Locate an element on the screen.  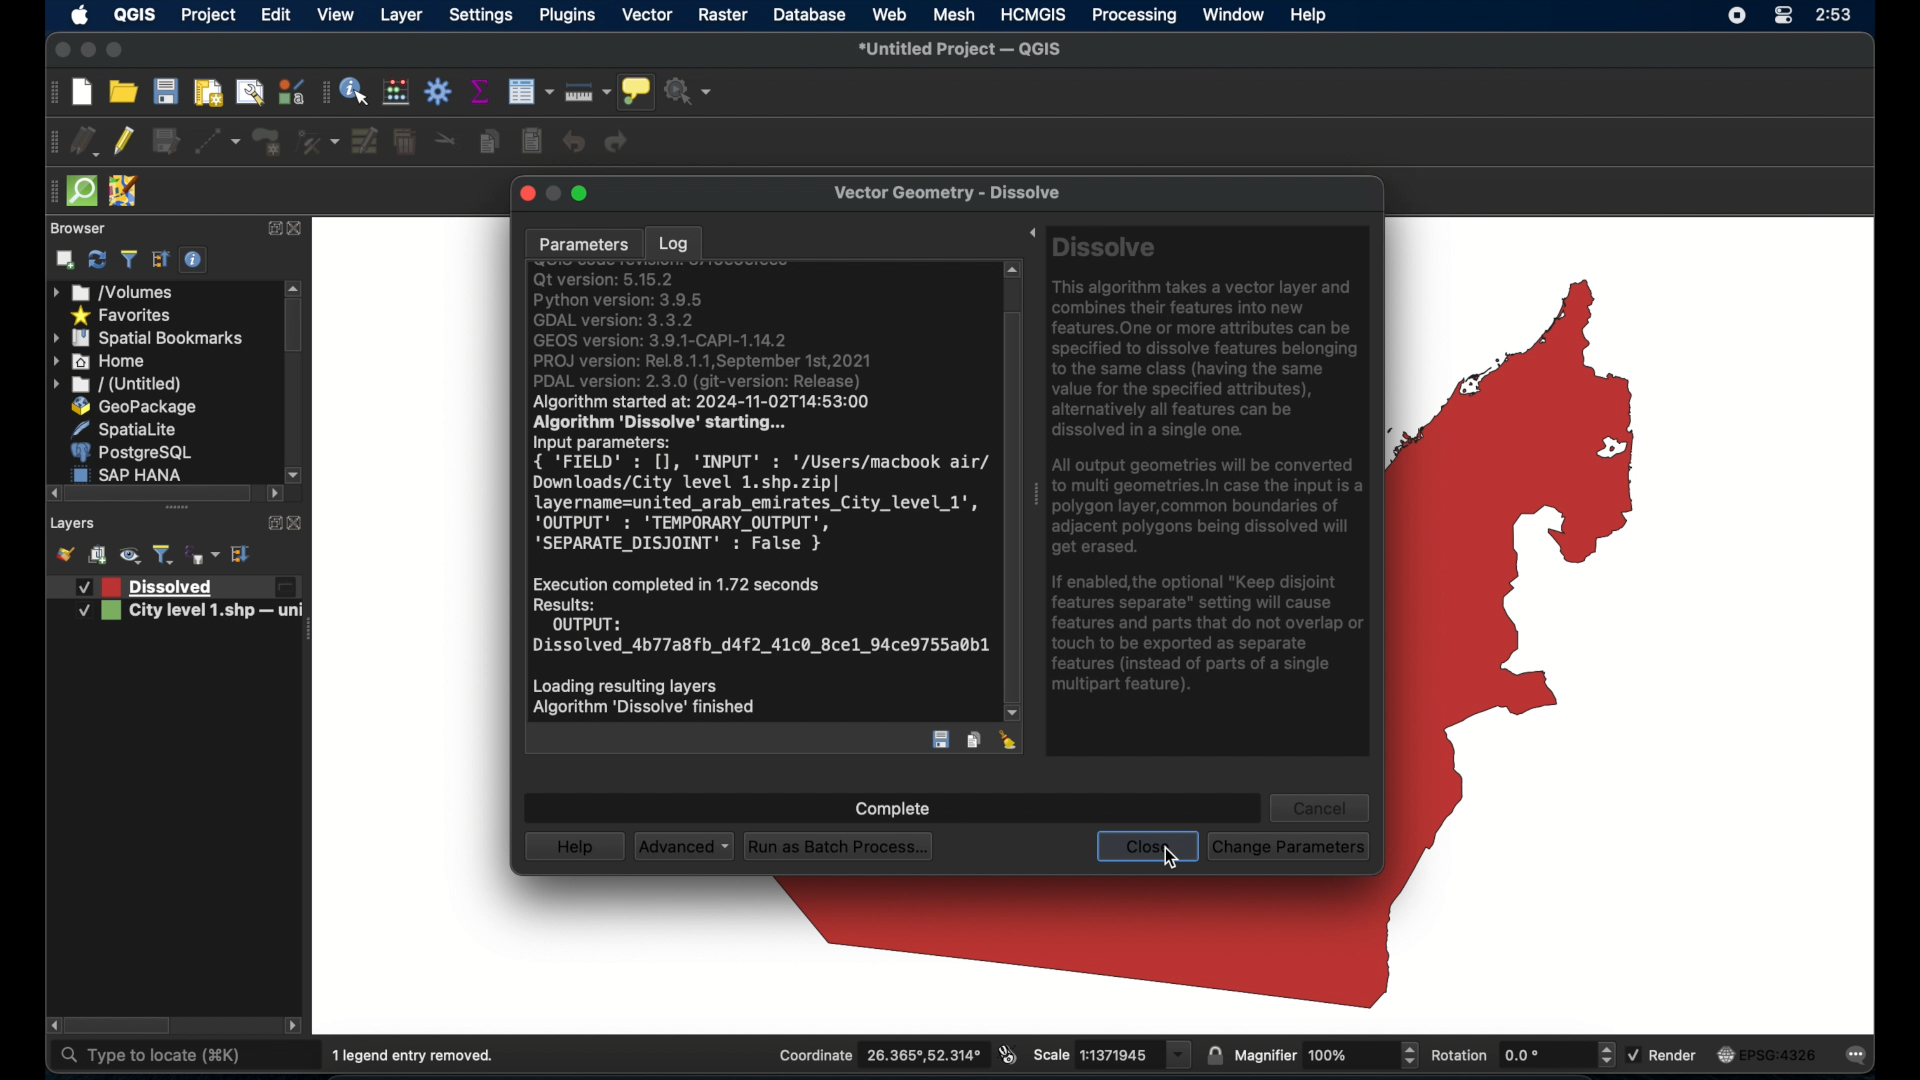
scroll right arrow is located at coordinates (53, 493).